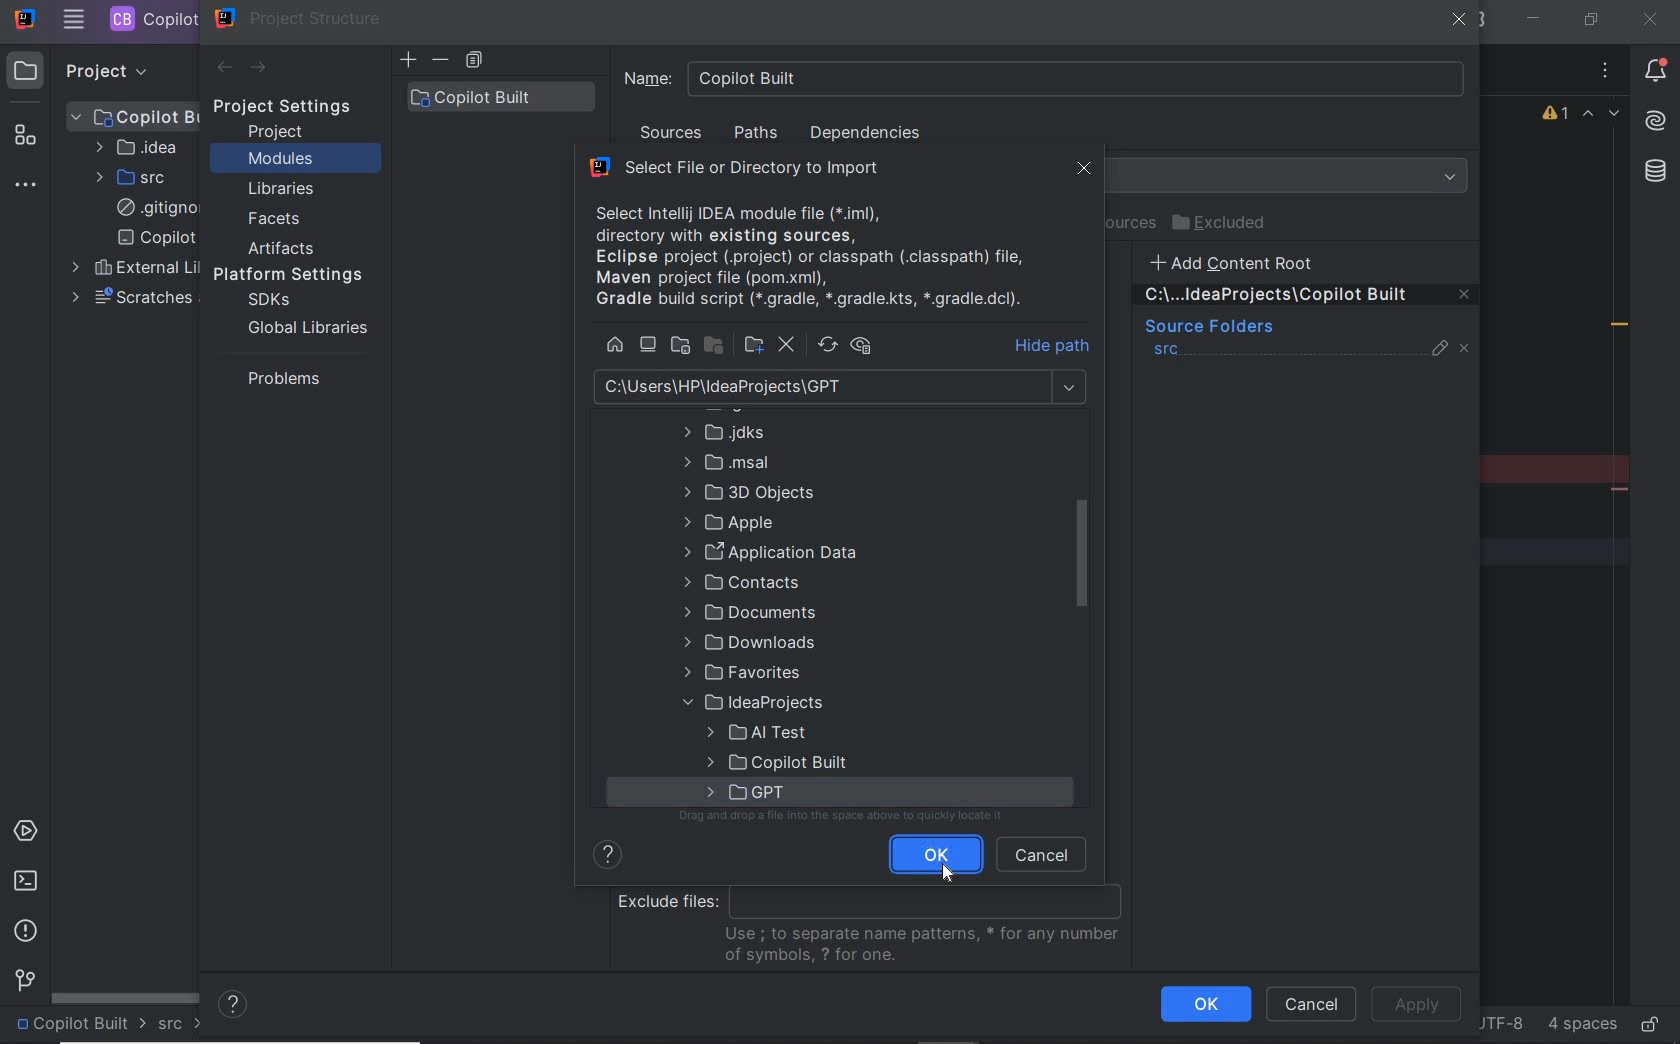  What do you see at coordinates (501, 96) in the screenshot?
I see `copilot built` at bounding box center [501, 96].